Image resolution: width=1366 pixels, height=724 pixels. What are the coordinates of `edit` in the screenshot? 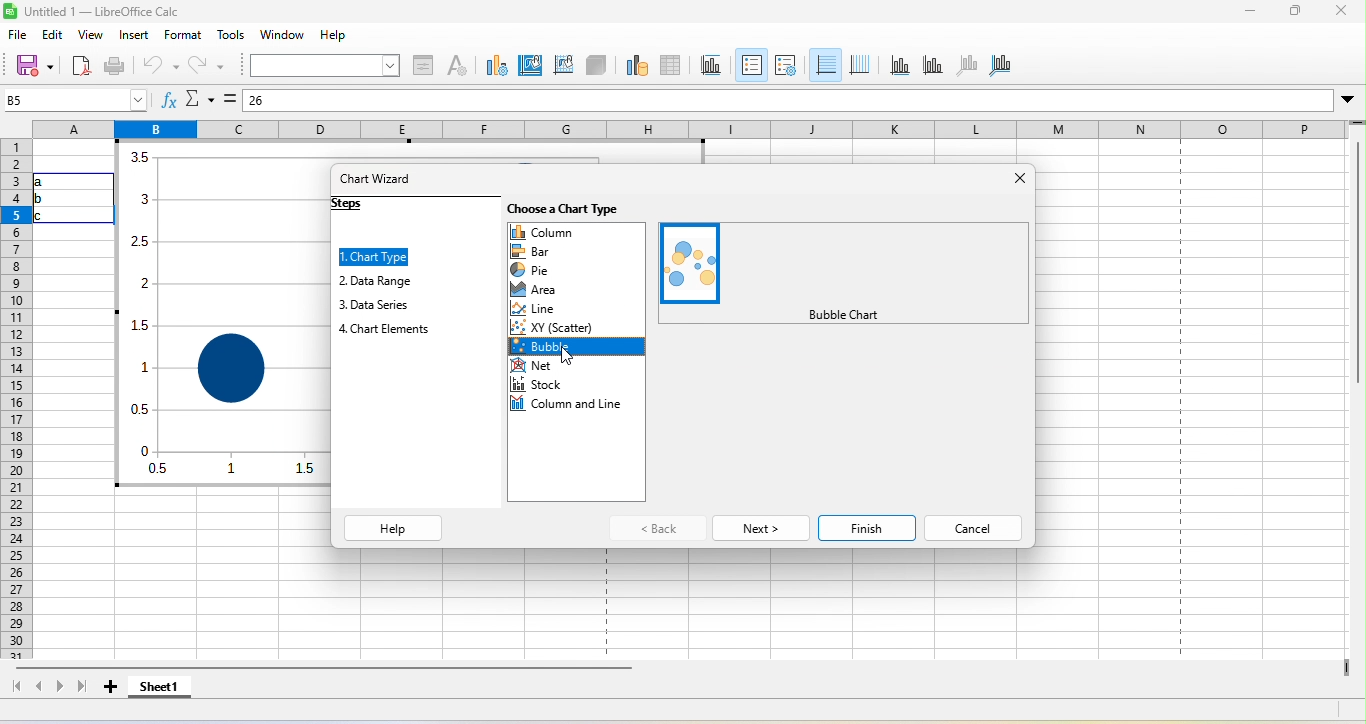 It's located at (55, 37).